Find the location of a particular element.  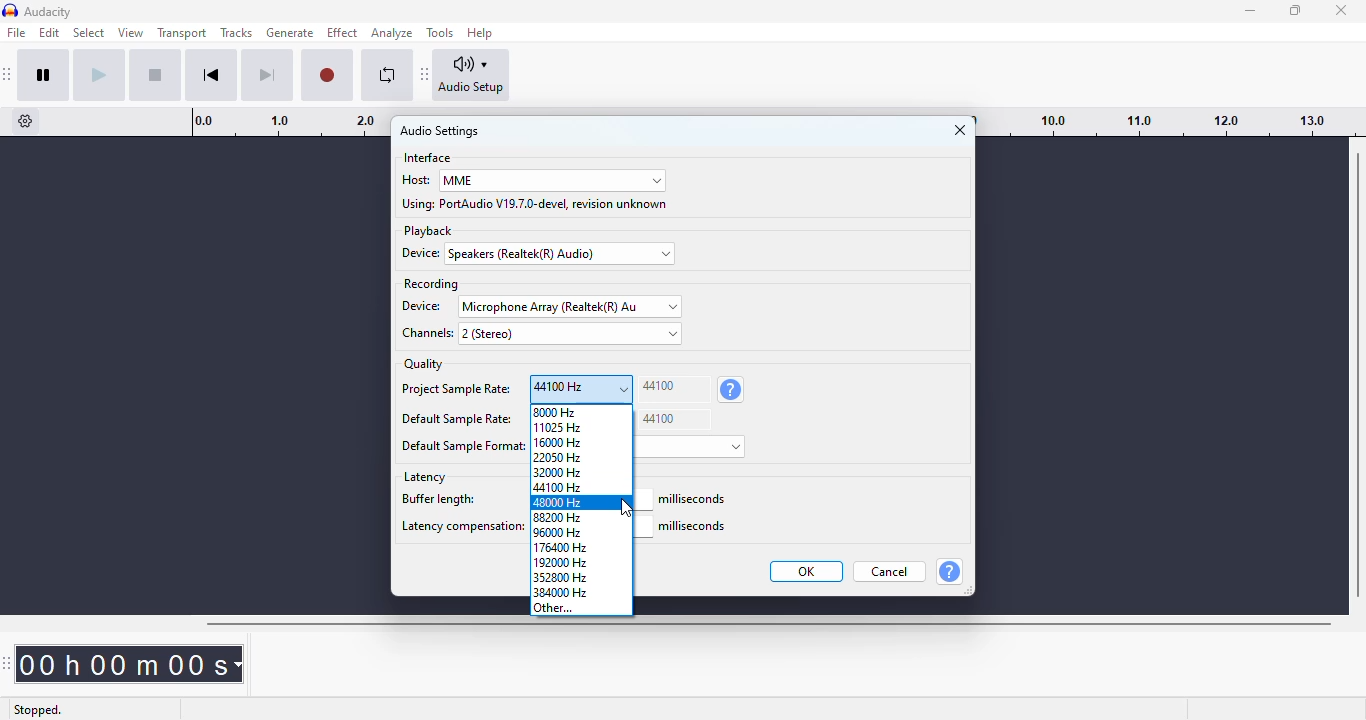

device is located at coordinates (424, 253).